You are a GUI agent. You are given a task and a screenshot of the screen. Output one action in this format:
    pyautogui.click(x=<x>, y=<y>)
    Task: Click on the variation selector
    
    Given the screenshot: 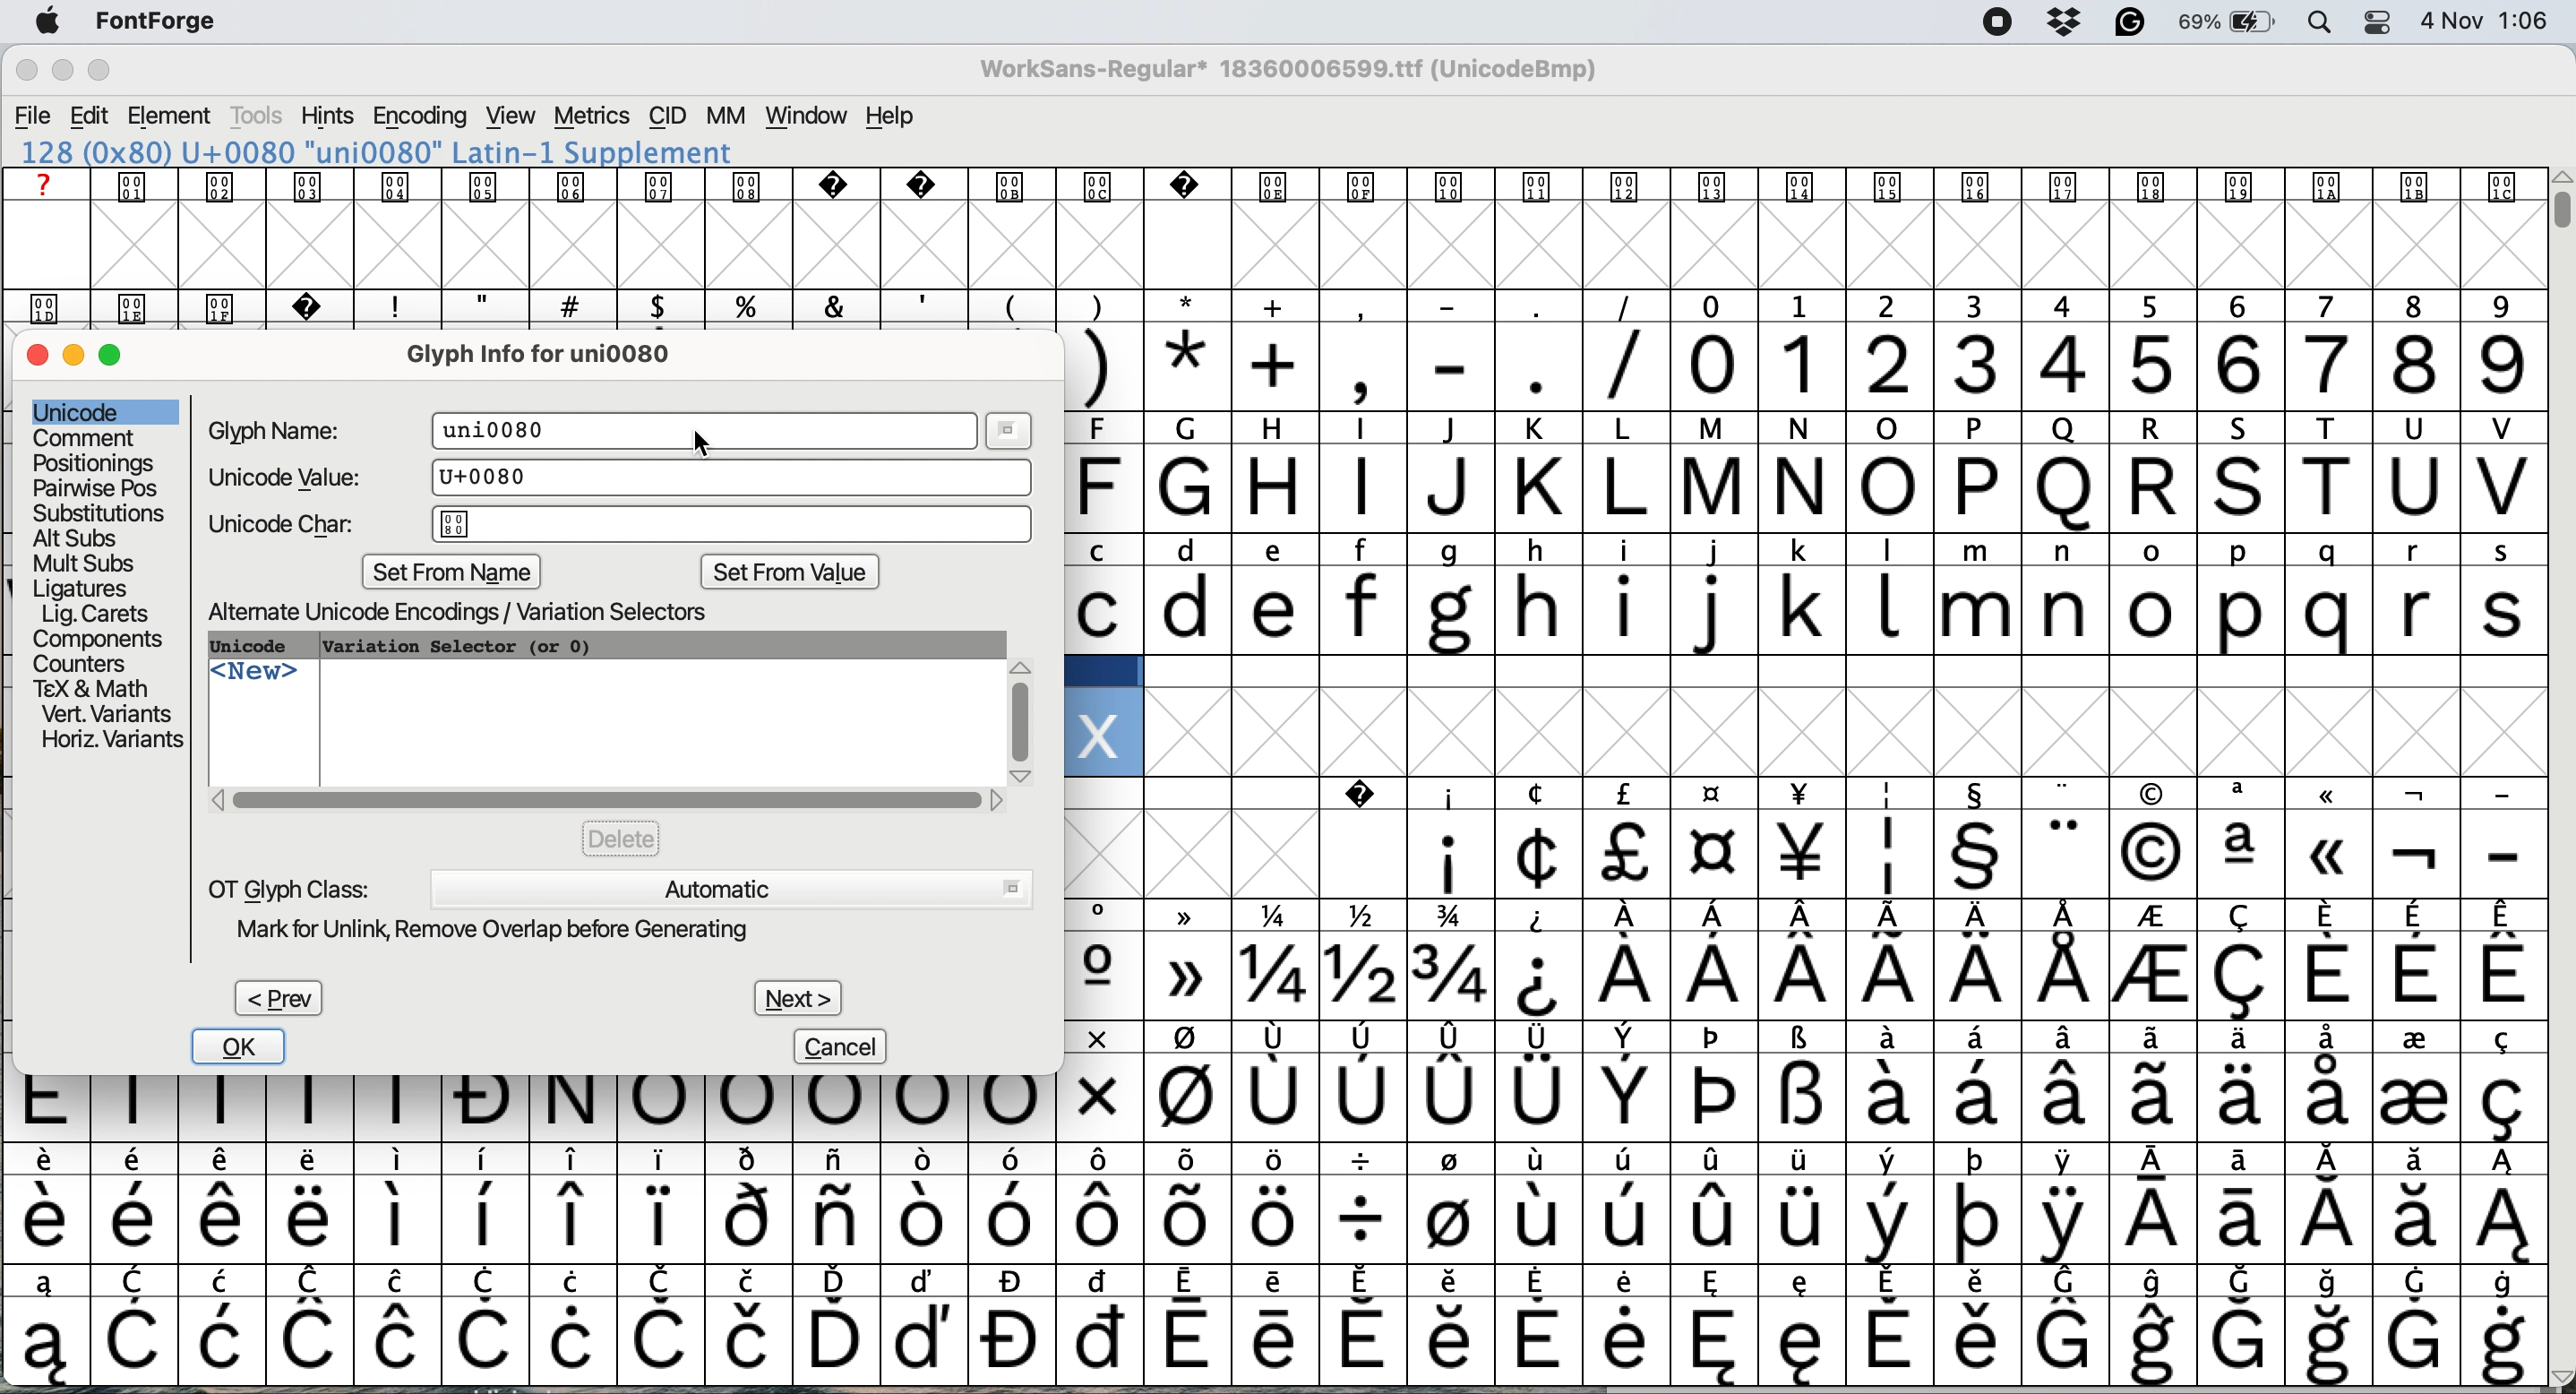 What is the action you would take?
    pyautogui.click(x=459, y=646)
    